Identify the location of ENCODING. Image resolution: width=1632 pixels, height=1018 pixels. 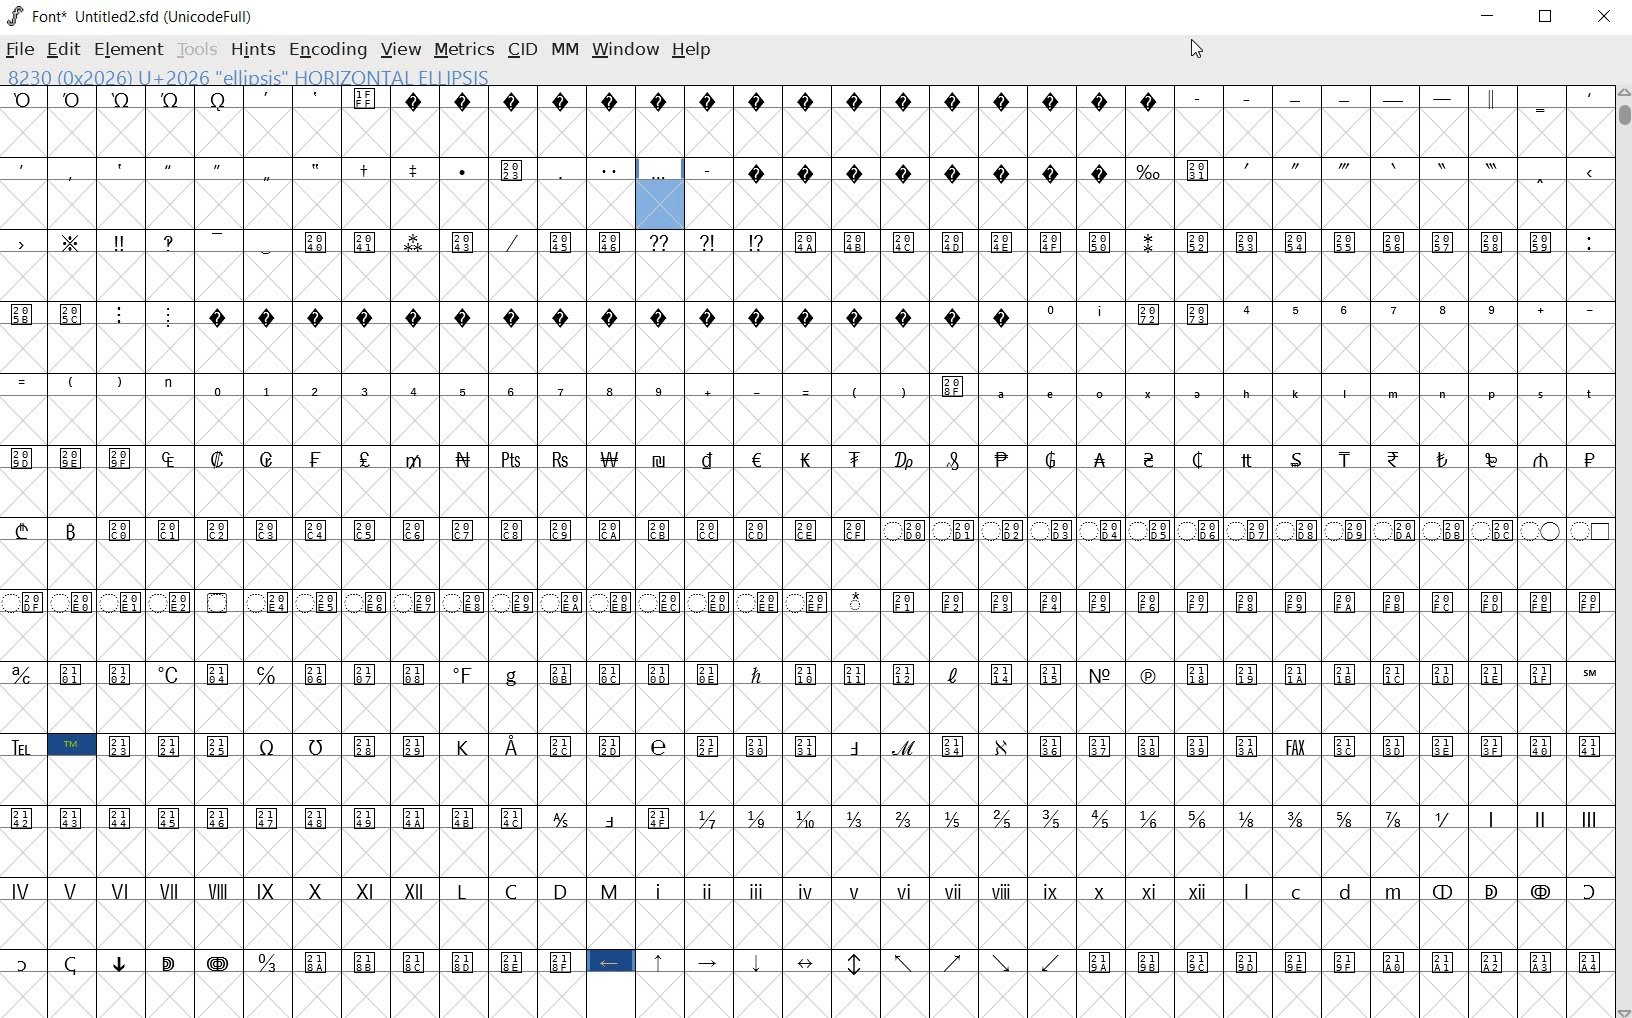
(326, 50).